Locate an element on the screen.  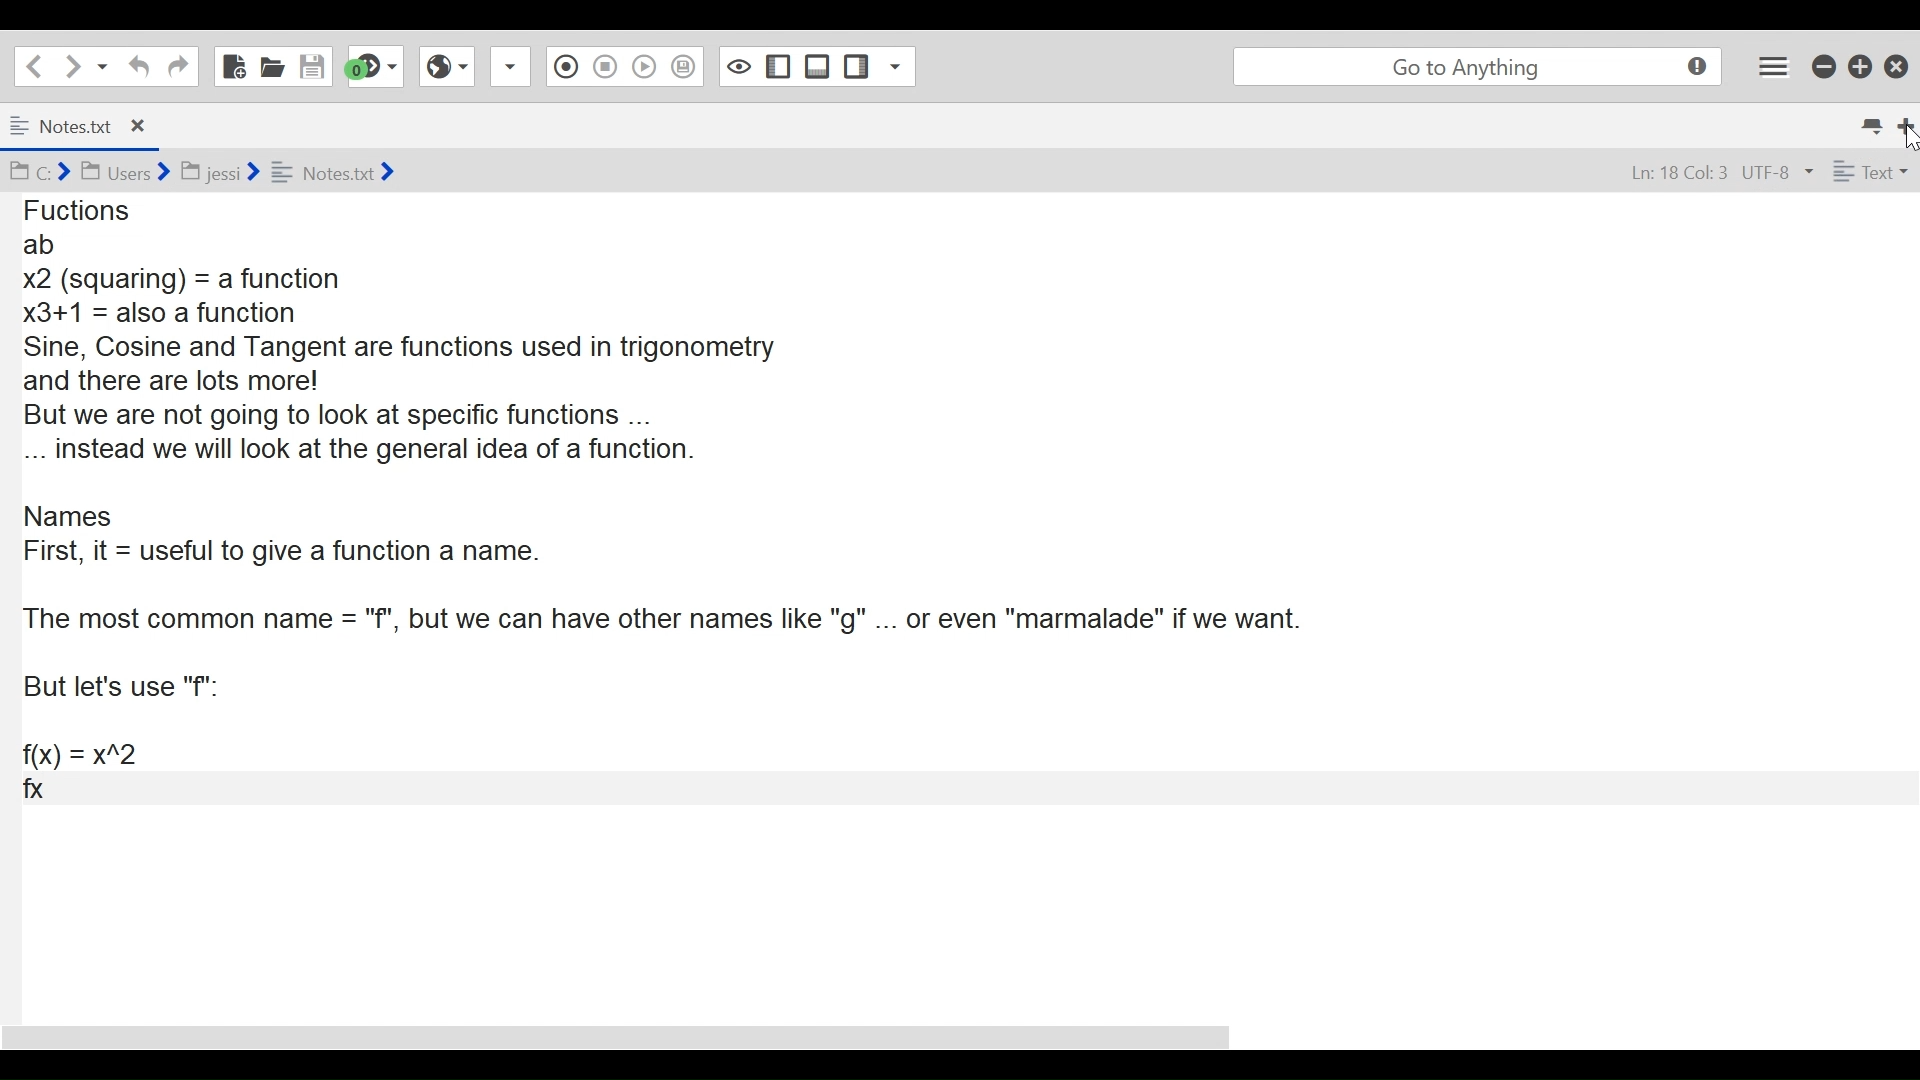
Horizontal Scrollbar is located at coordinates (616, 1036).